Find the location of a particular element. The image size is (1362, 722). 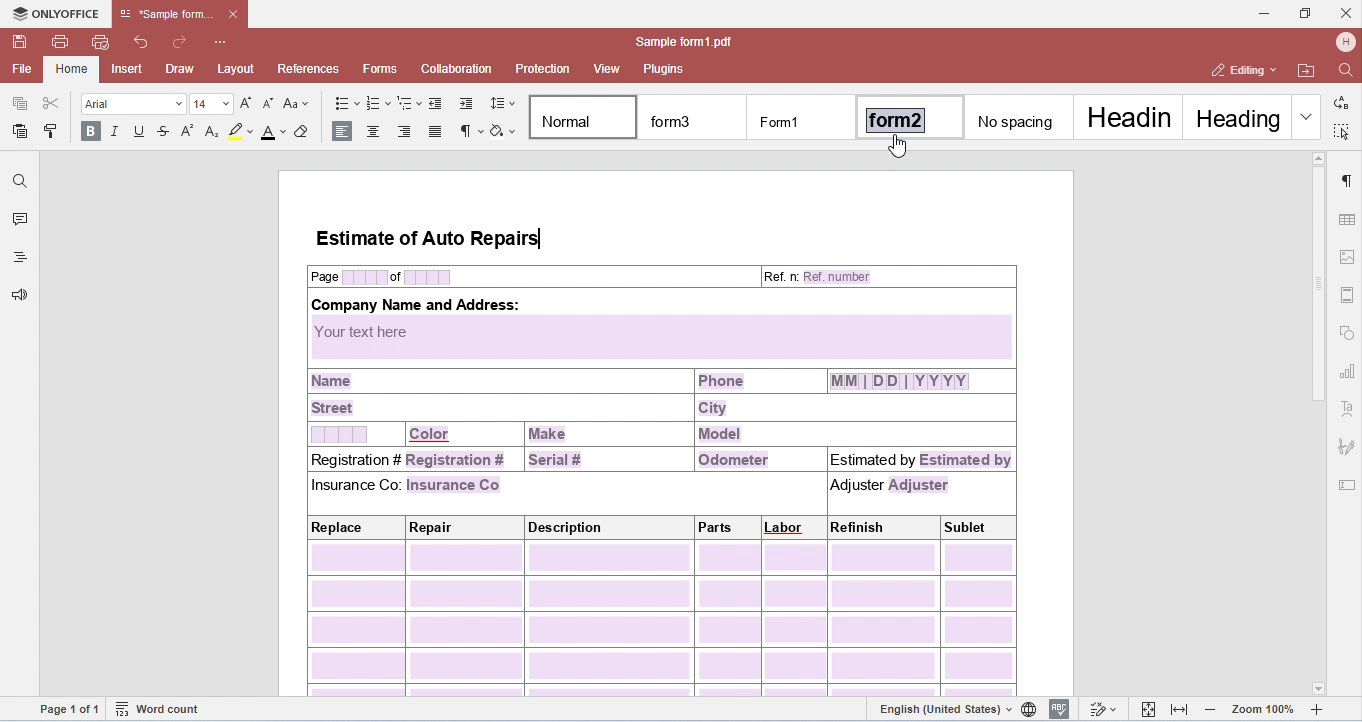

subscript is located at coordinates (214, 132).